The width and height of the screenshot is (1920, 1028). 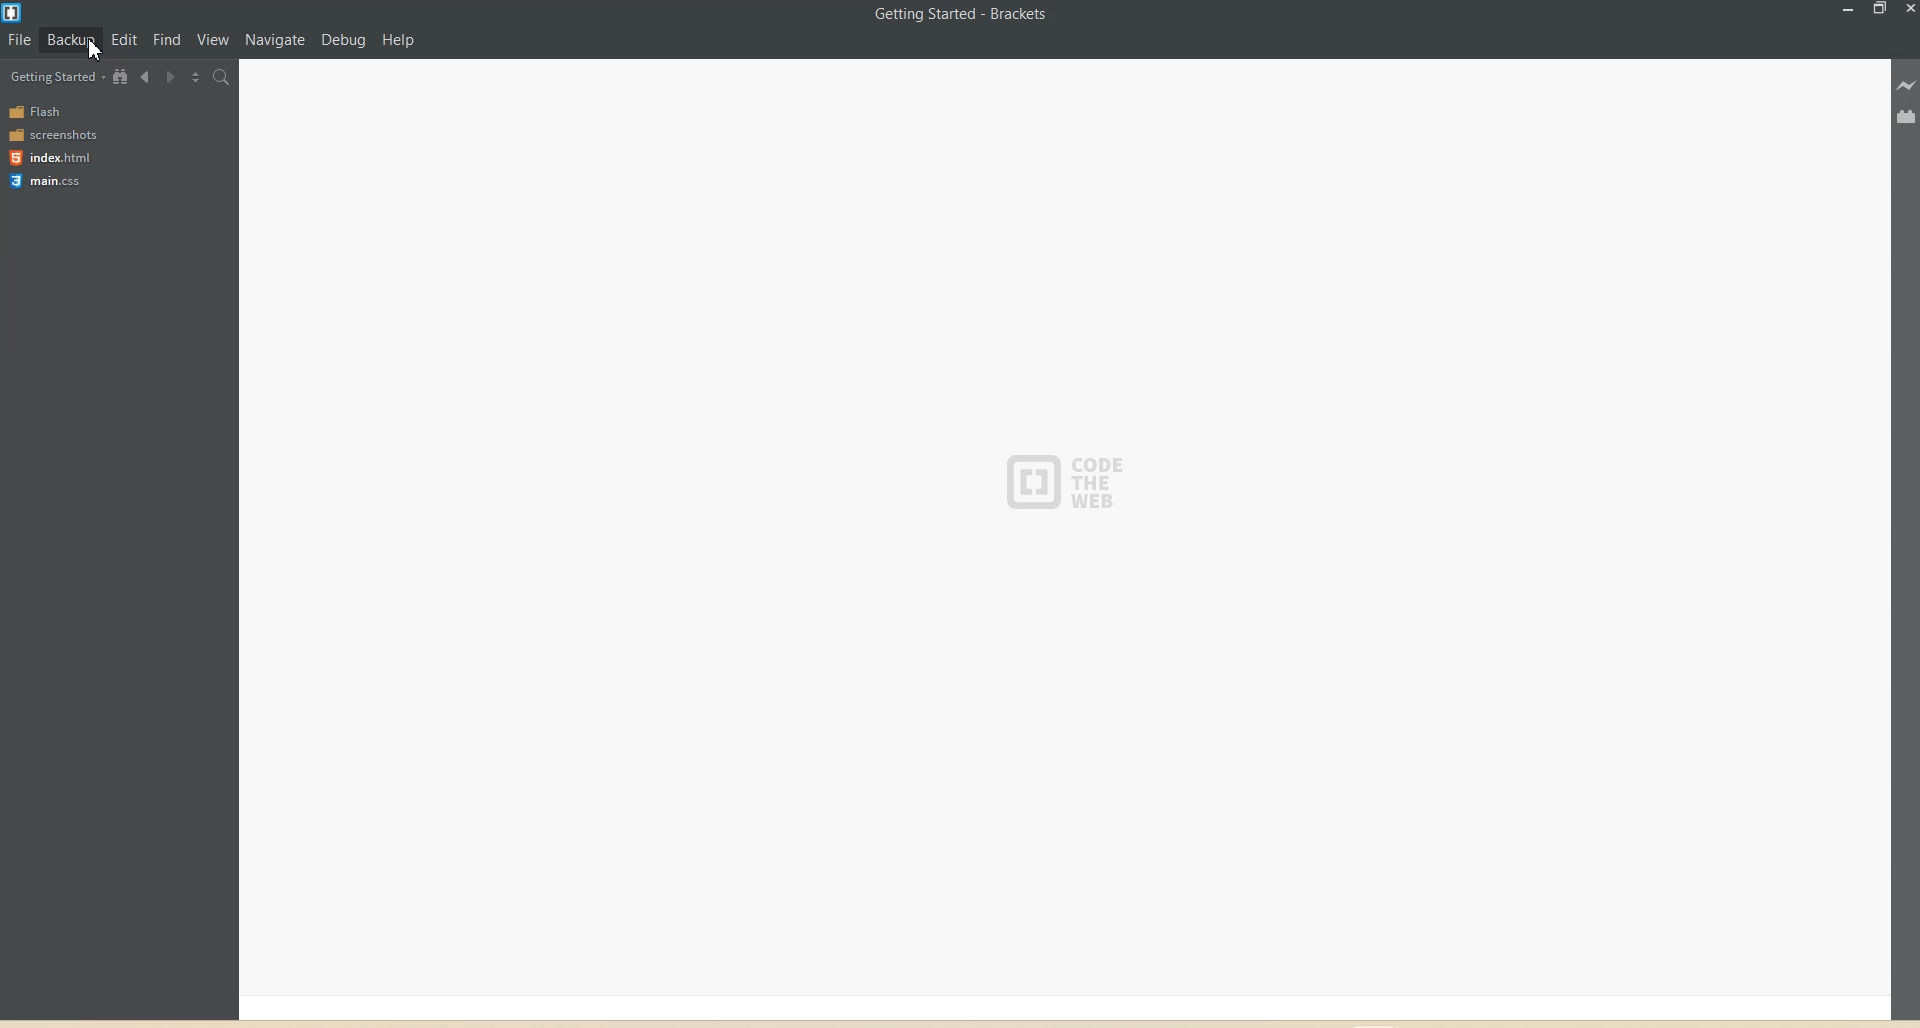 I want to click on Cursor, so click(x=97, y=54).